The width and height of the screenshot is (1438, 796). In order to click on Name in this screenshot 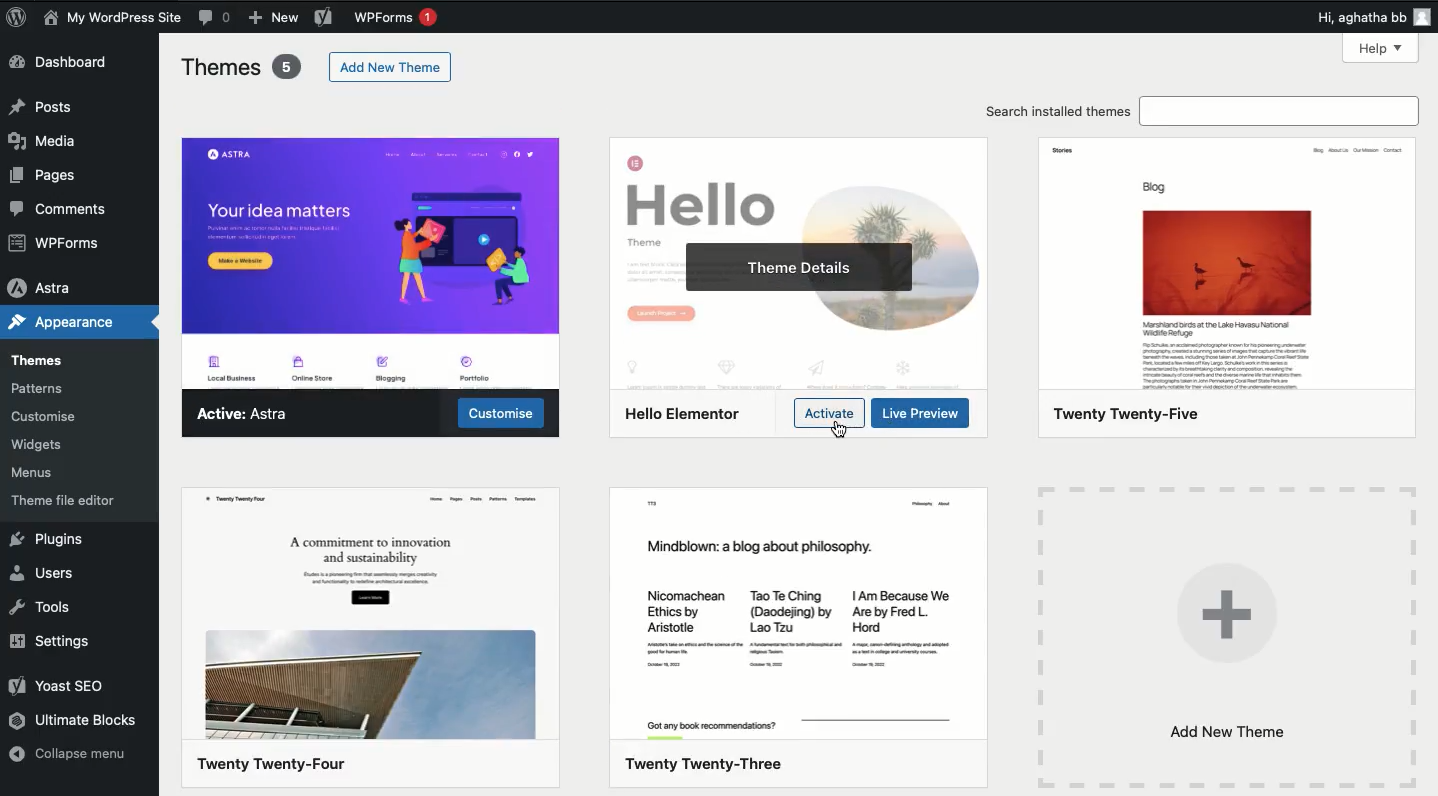, I will do `click(111, 18)`.